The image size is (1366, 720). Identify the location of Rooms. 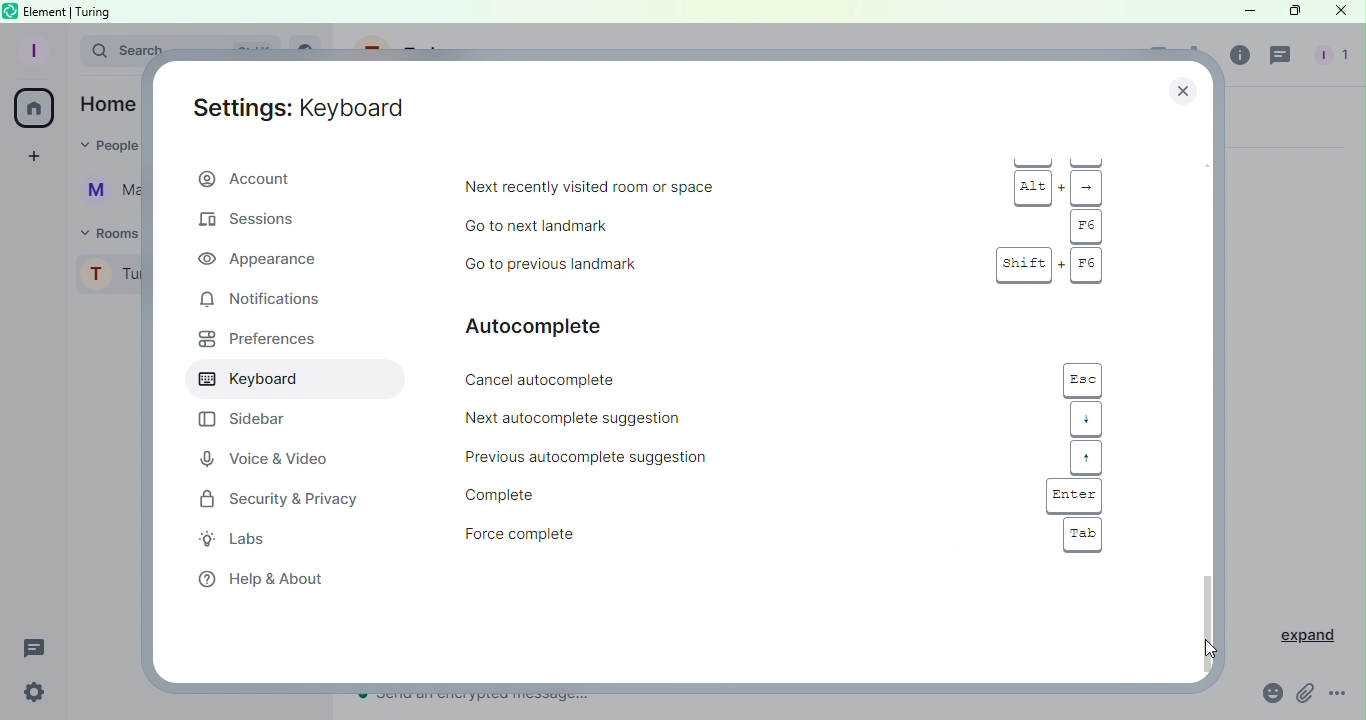
(100, 233).